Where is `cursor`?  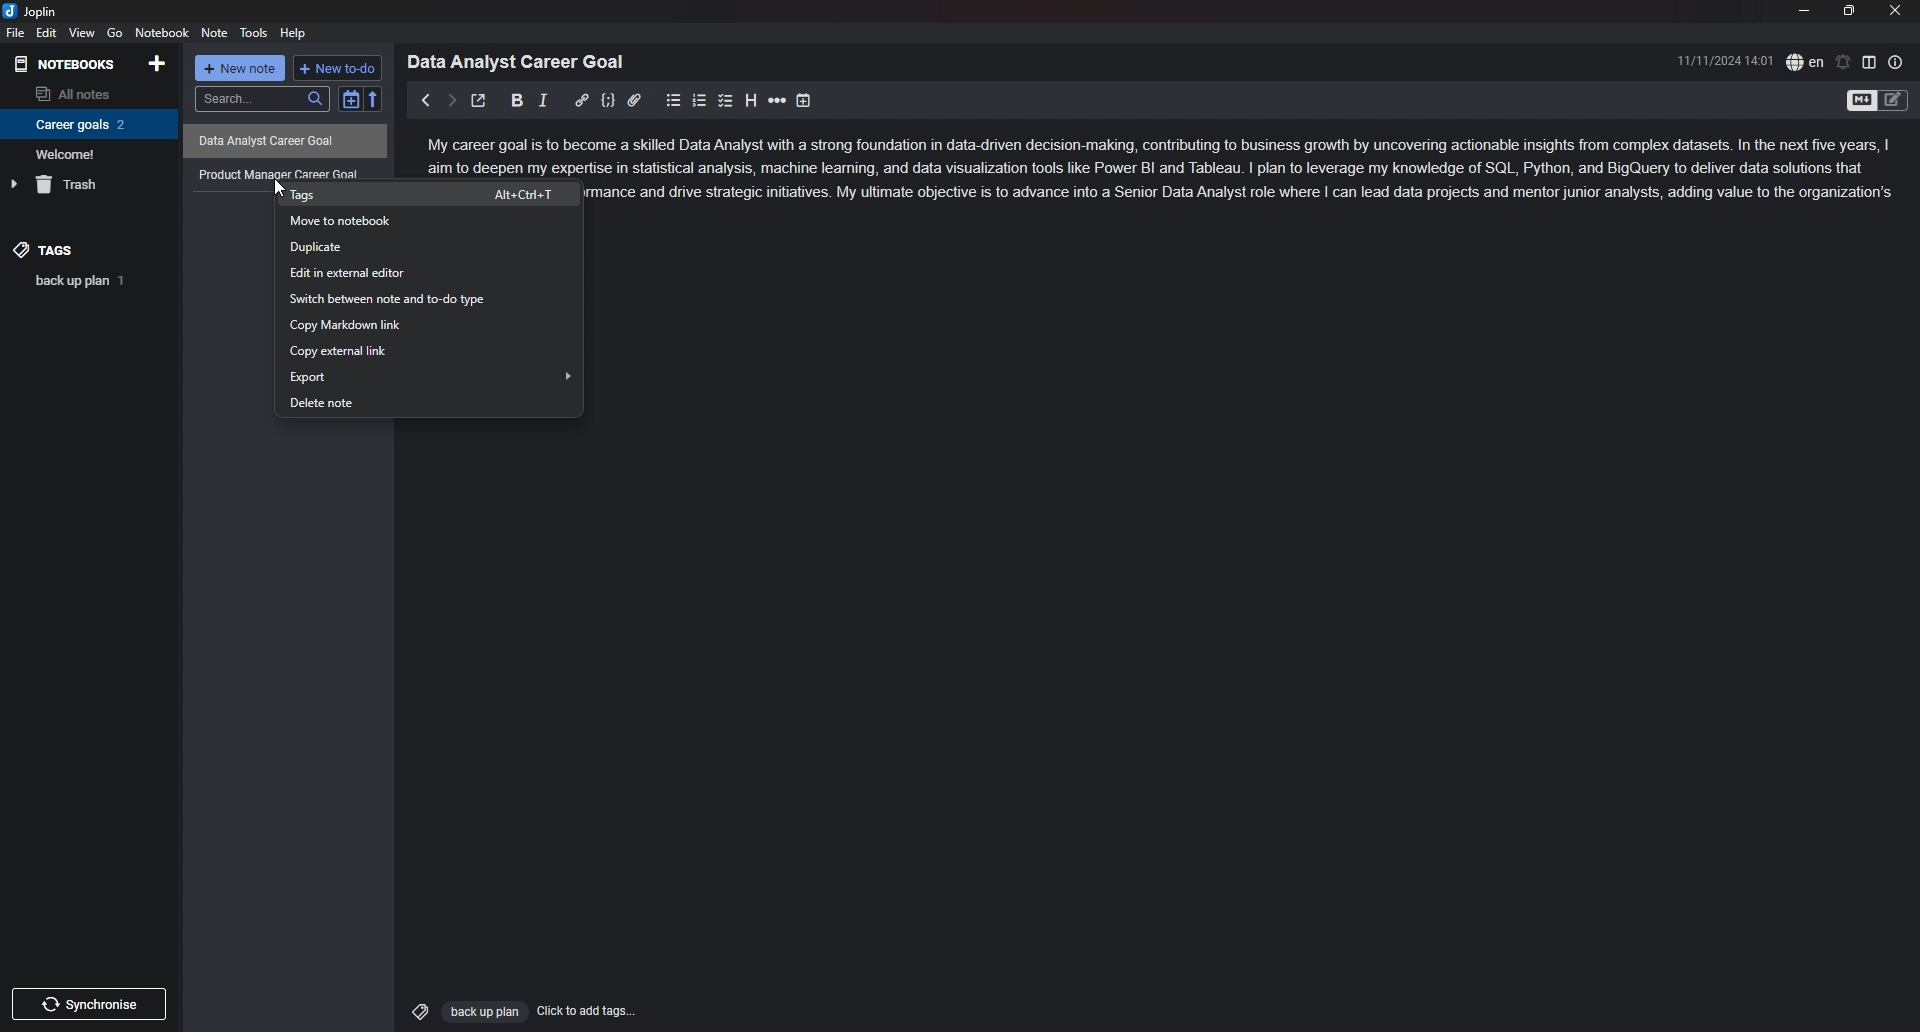 cursor is located at coordinates (279, 188).